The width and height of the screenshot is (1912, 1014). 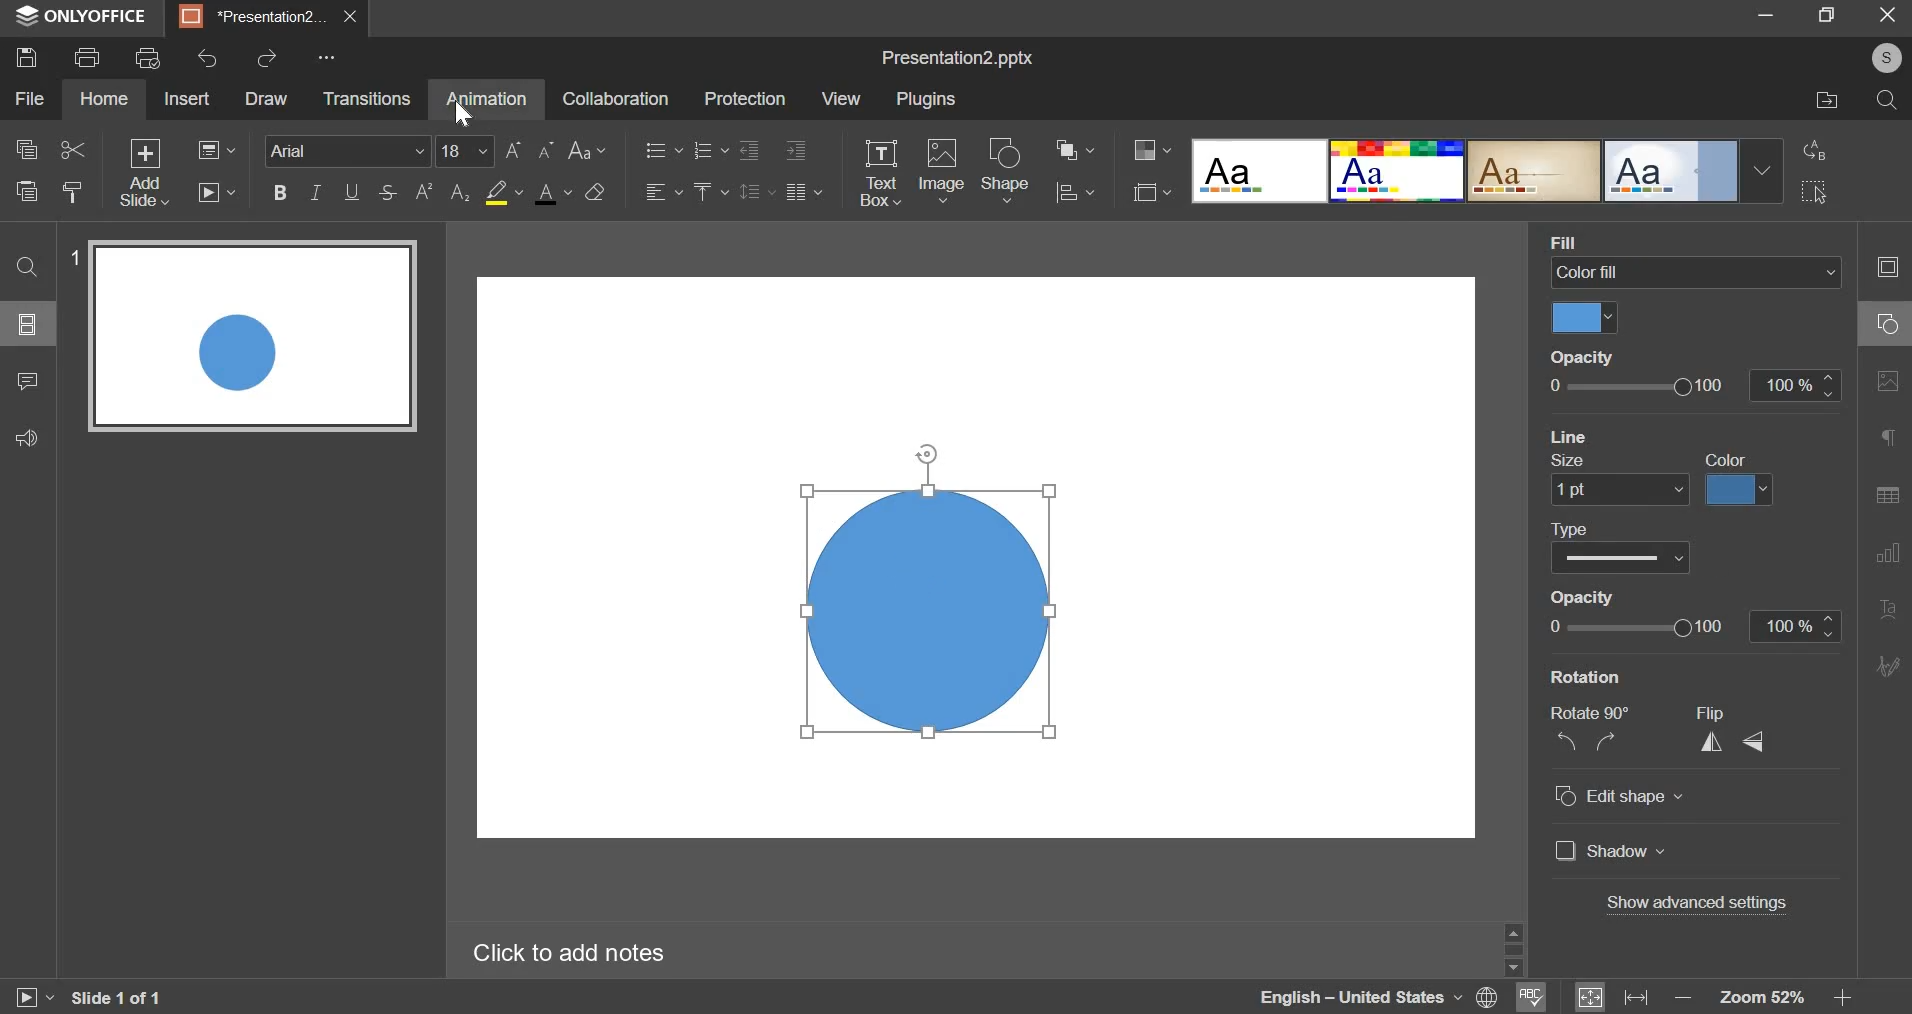 I want to click on copy slide, so click(x=73, y=192).